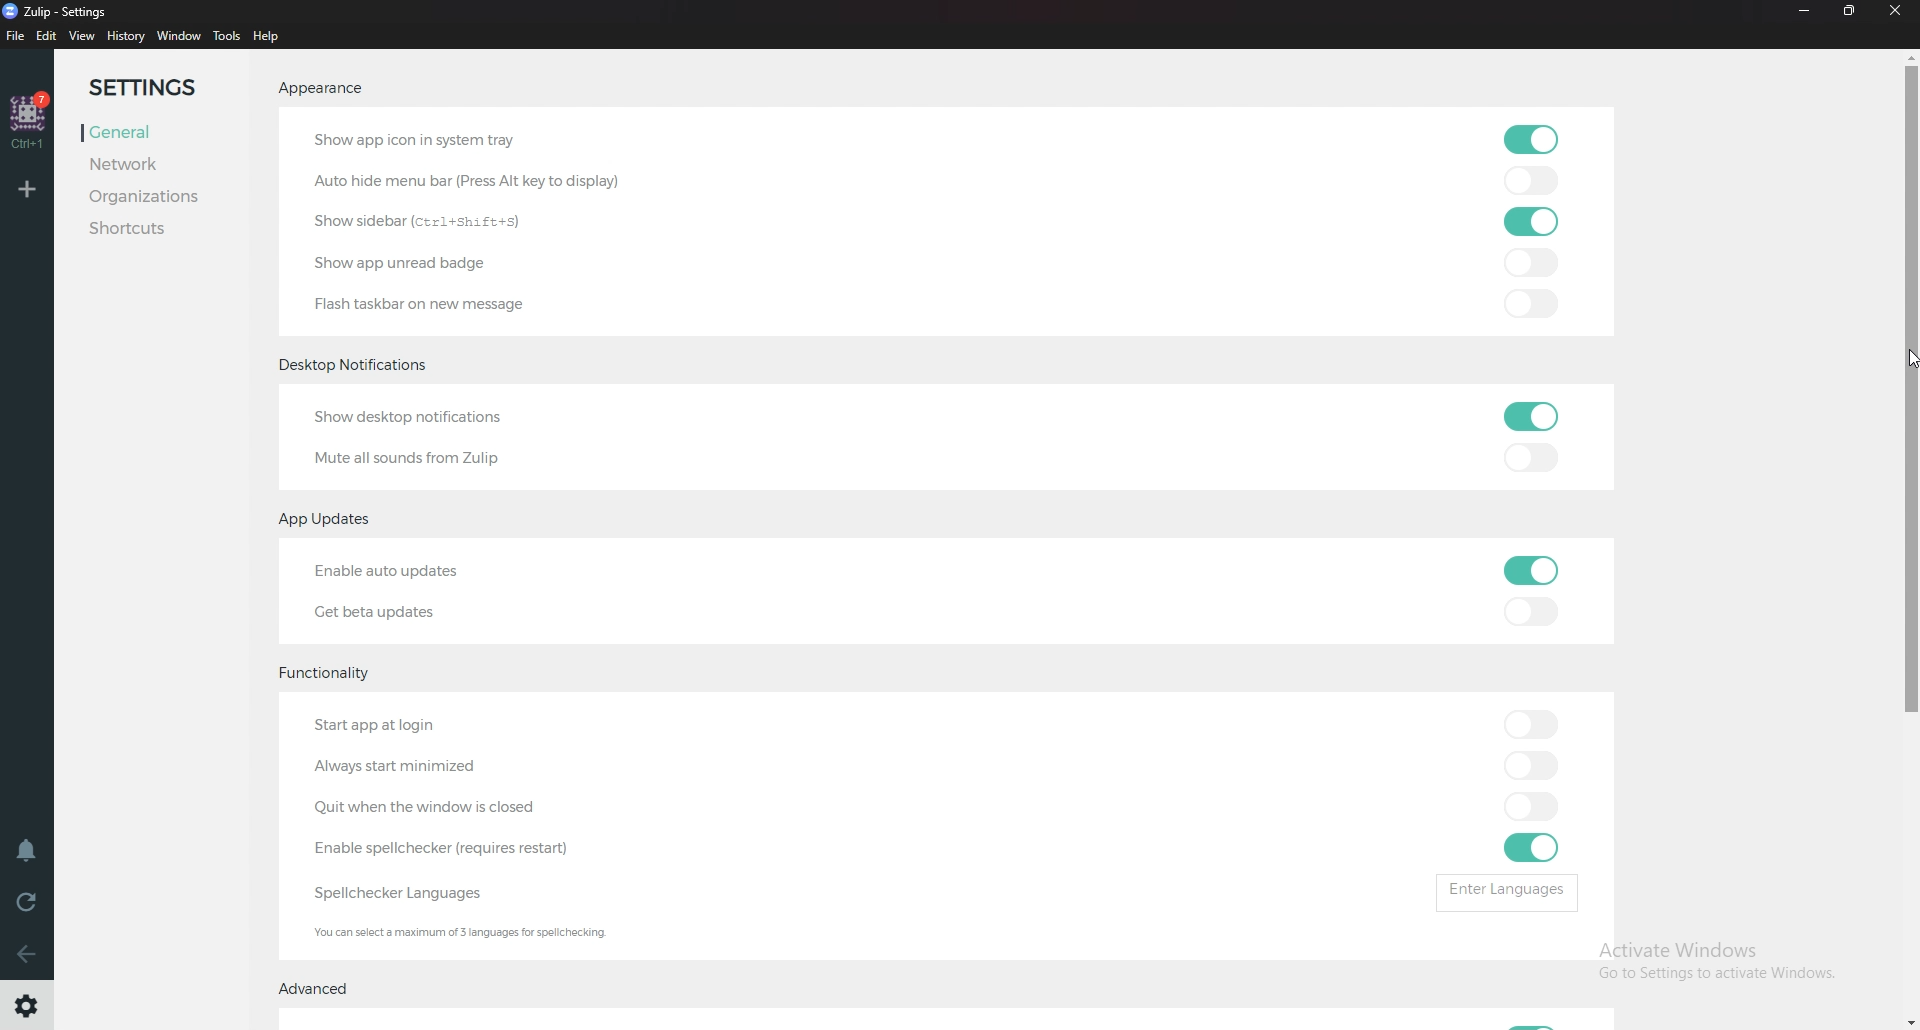 Image resolution: width=1920 pixels, height=1030 pixels. Describe the element at coordinates (411, 890) in the screenshot. I see `Spell checker languages` at that location.